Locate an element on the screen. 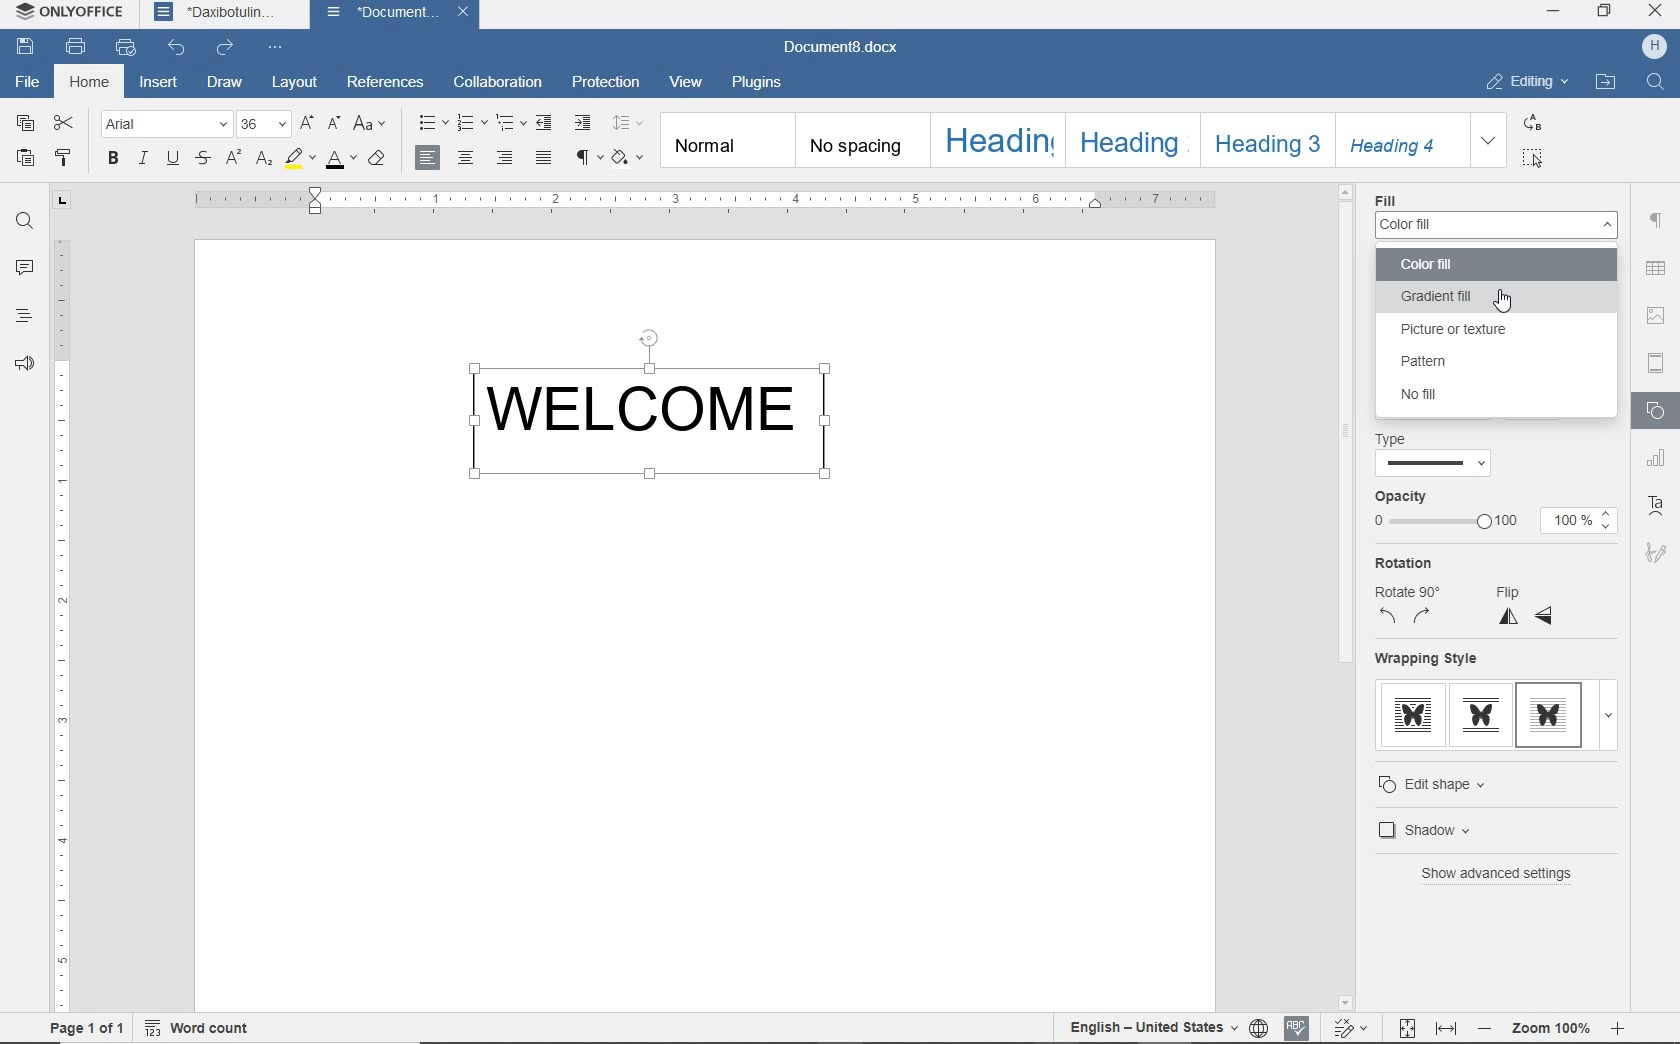 The height and width of the screenshot is (1044, 1680). cursor is located at coordinates (1505, 300).